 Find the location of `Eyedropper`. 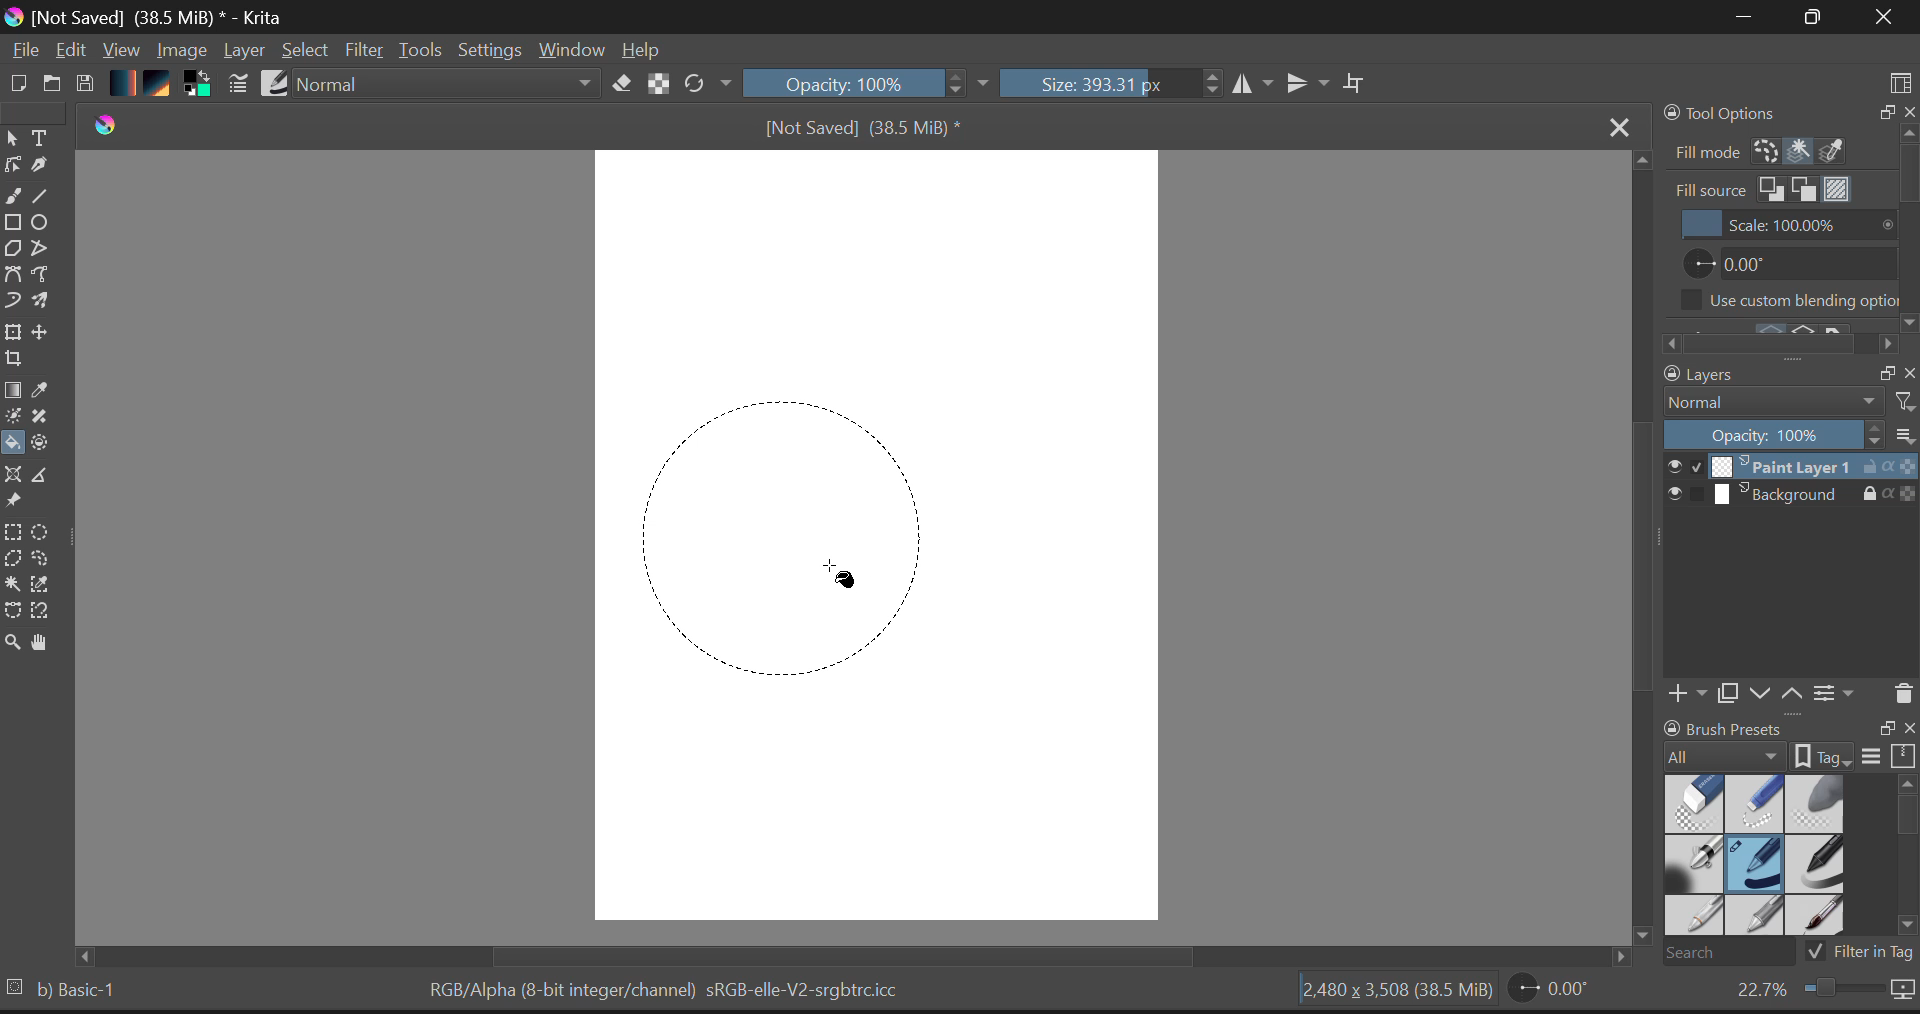

Eyedropper is located at coordinates (44, 393).